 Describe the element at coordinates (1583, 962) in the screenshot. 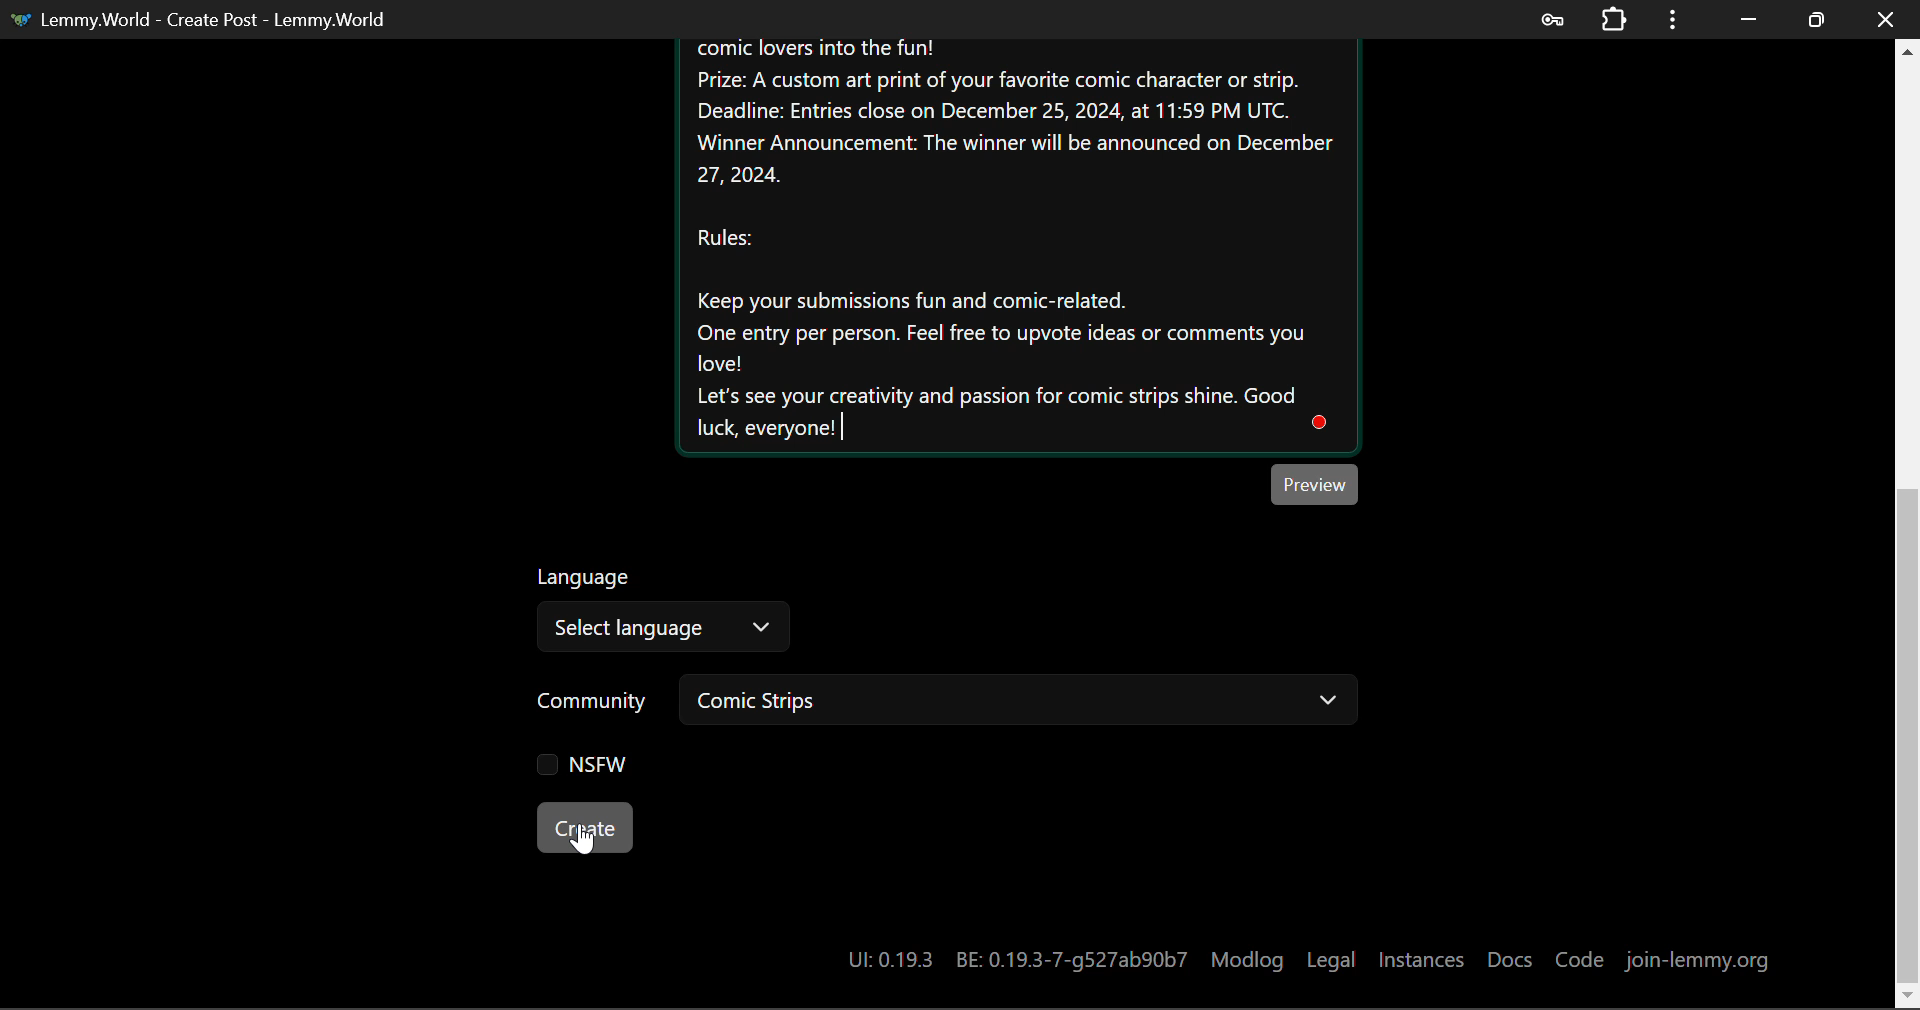

I see `Code` at that location.